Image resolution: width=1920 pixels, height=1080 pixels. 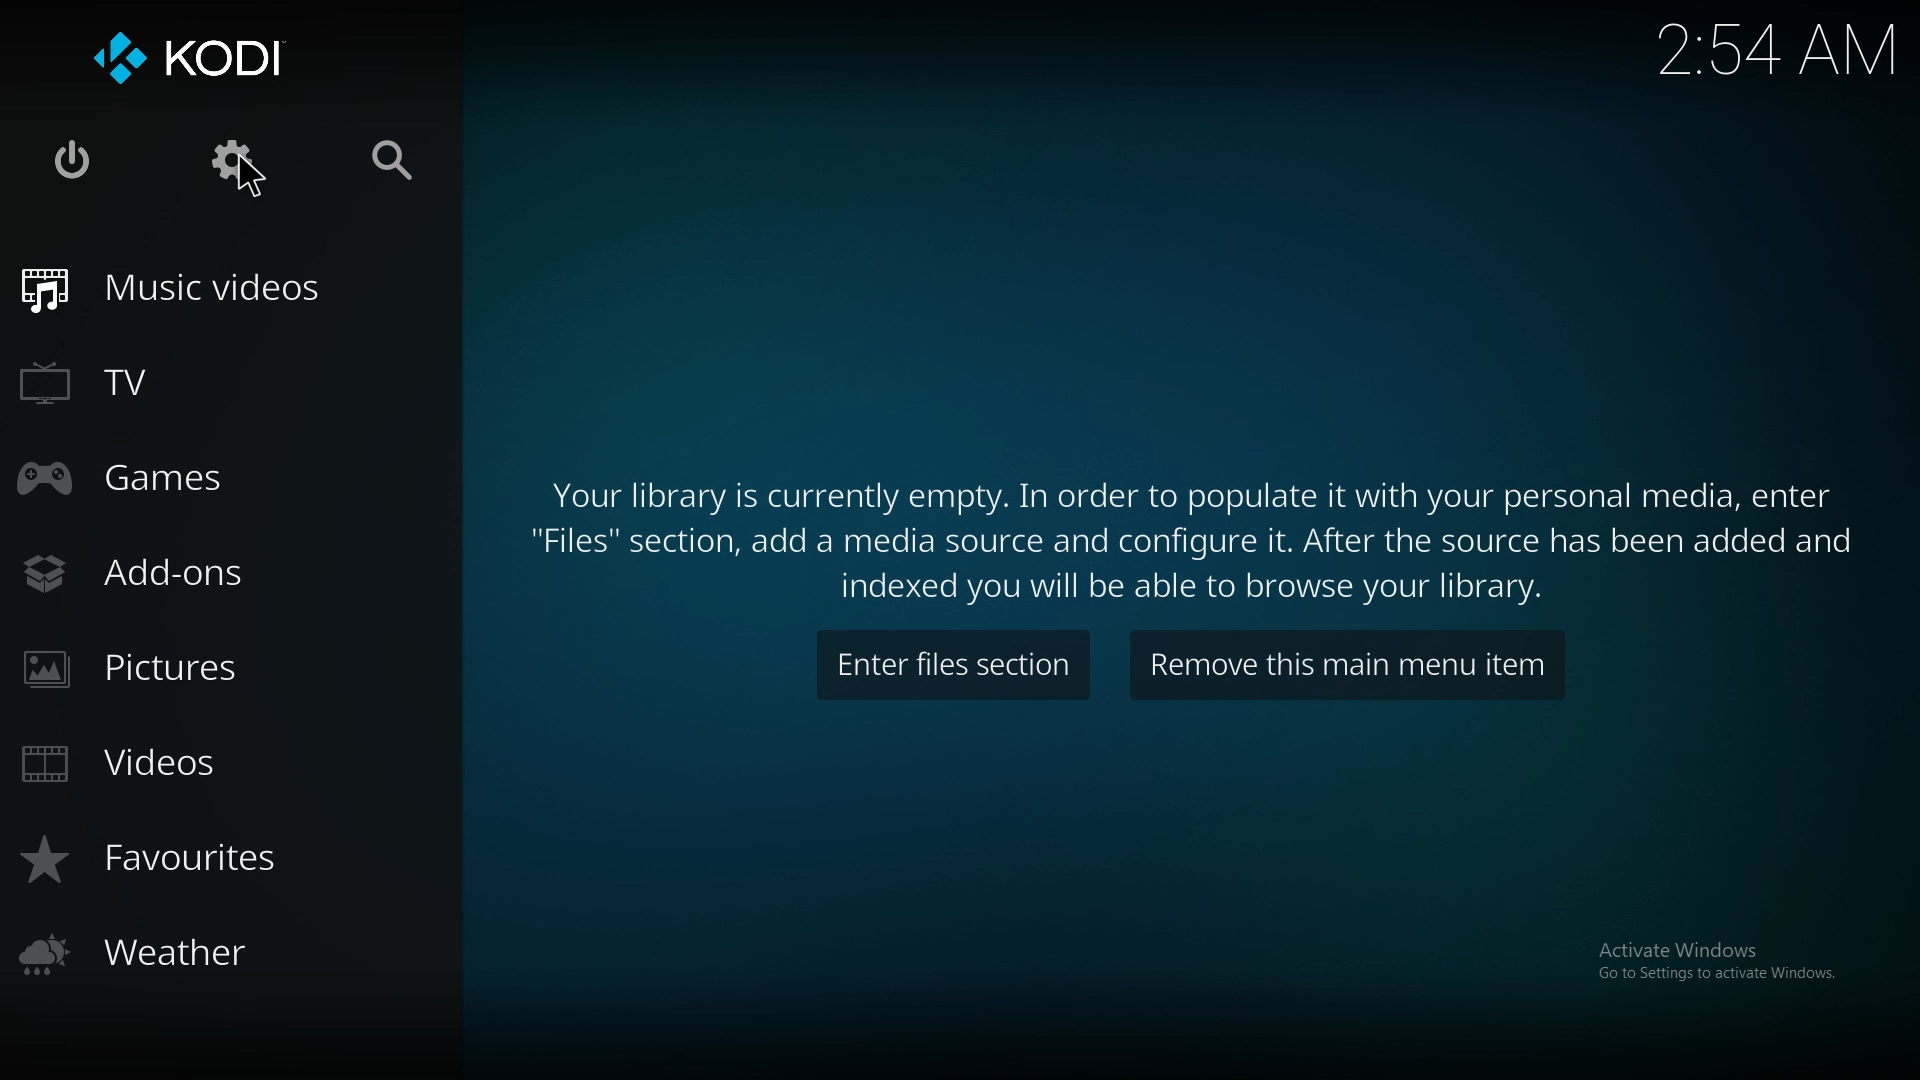 I want to click on add ons, so click(x=160, y=570).